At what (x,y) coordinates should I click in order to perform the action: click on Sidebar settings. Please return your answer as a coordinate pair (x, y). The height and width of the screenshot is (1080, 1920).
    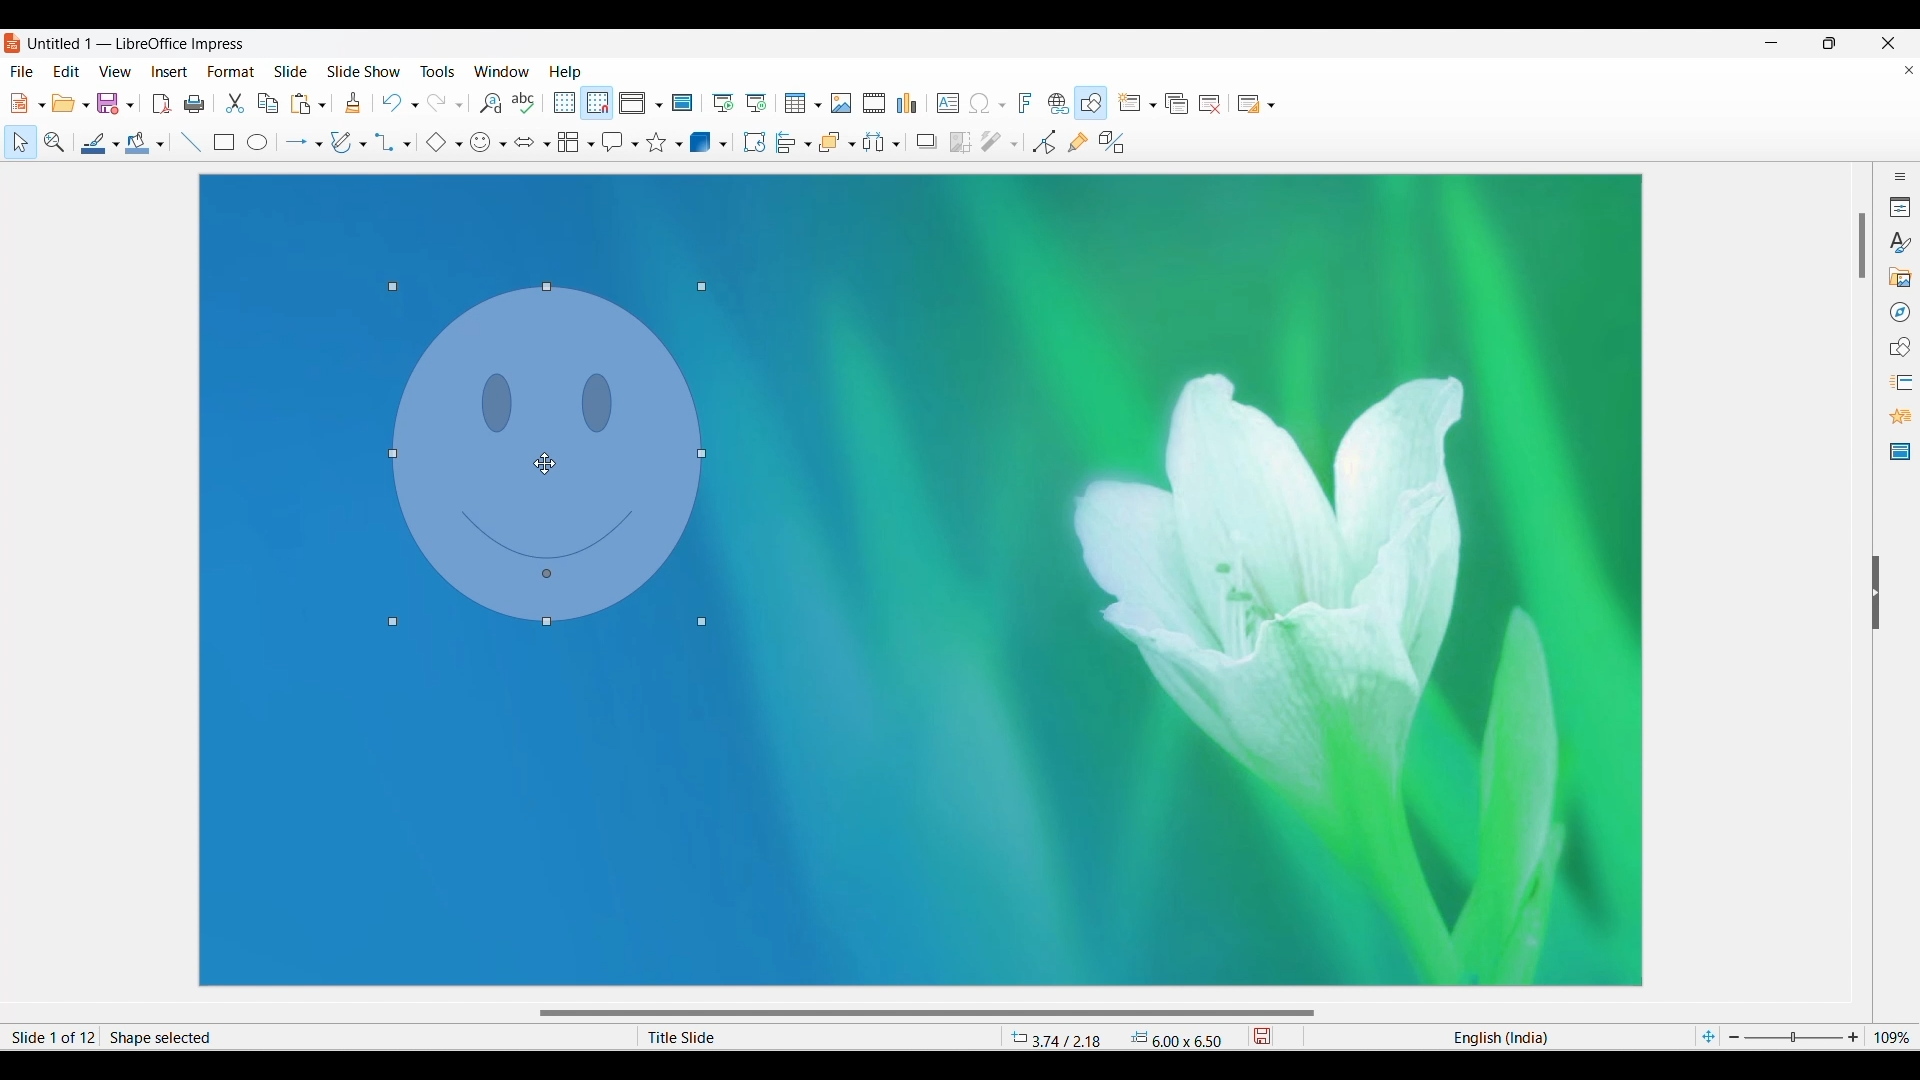
    Looking at the image, I should click on (1900, 176).